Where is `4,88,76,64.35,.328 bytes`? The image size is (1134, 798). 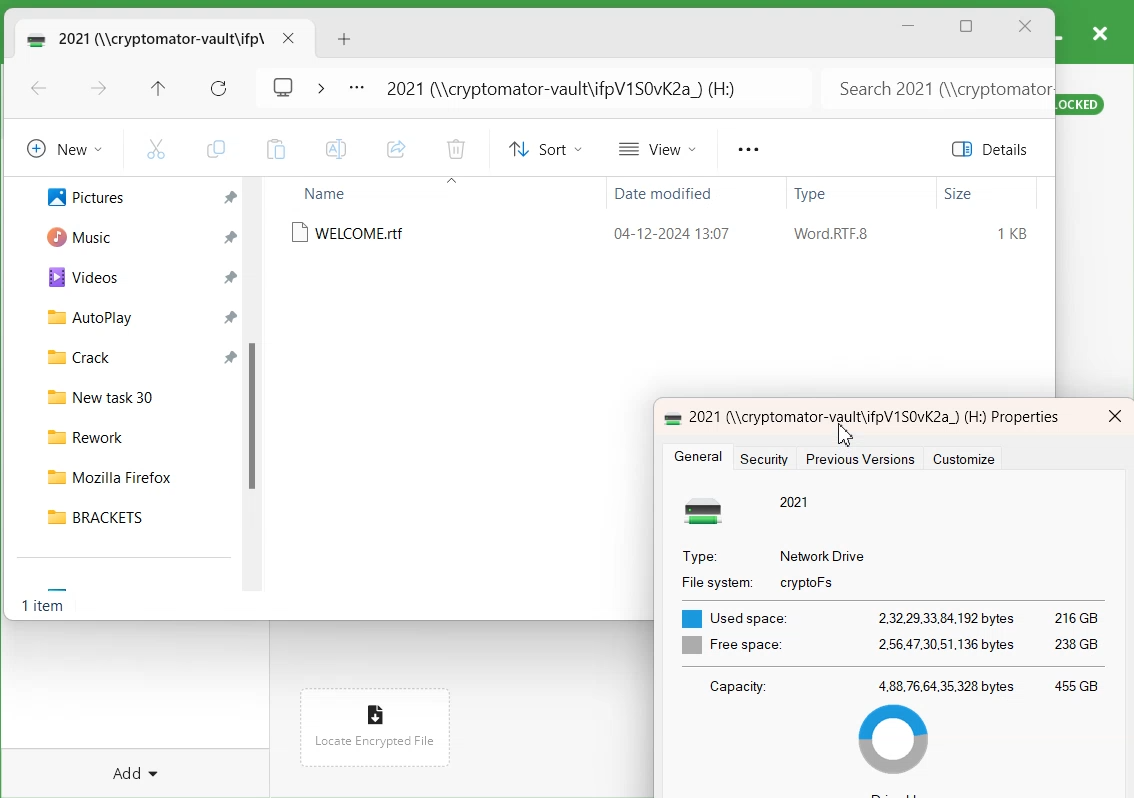
4,88,76,64.35,.328 bytes is located at coordinates (946, 685).